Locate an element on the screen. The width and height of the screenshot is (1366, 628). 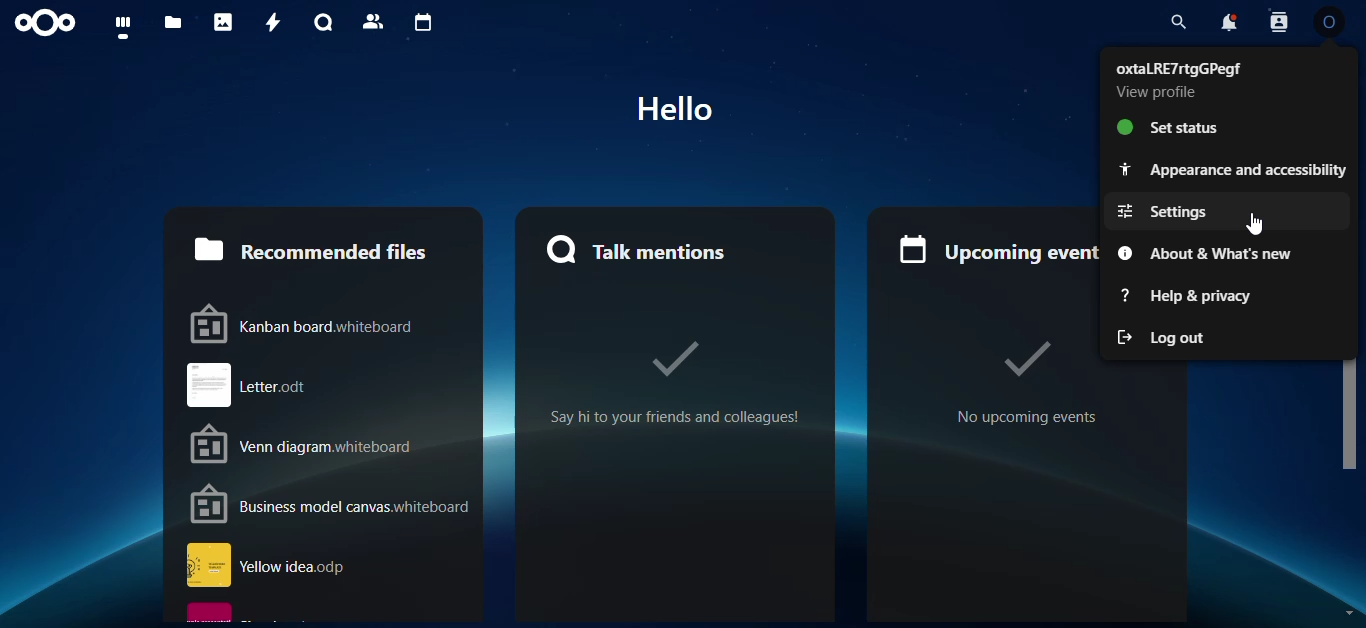
About & What's new is located at coordinates (1229, 253).